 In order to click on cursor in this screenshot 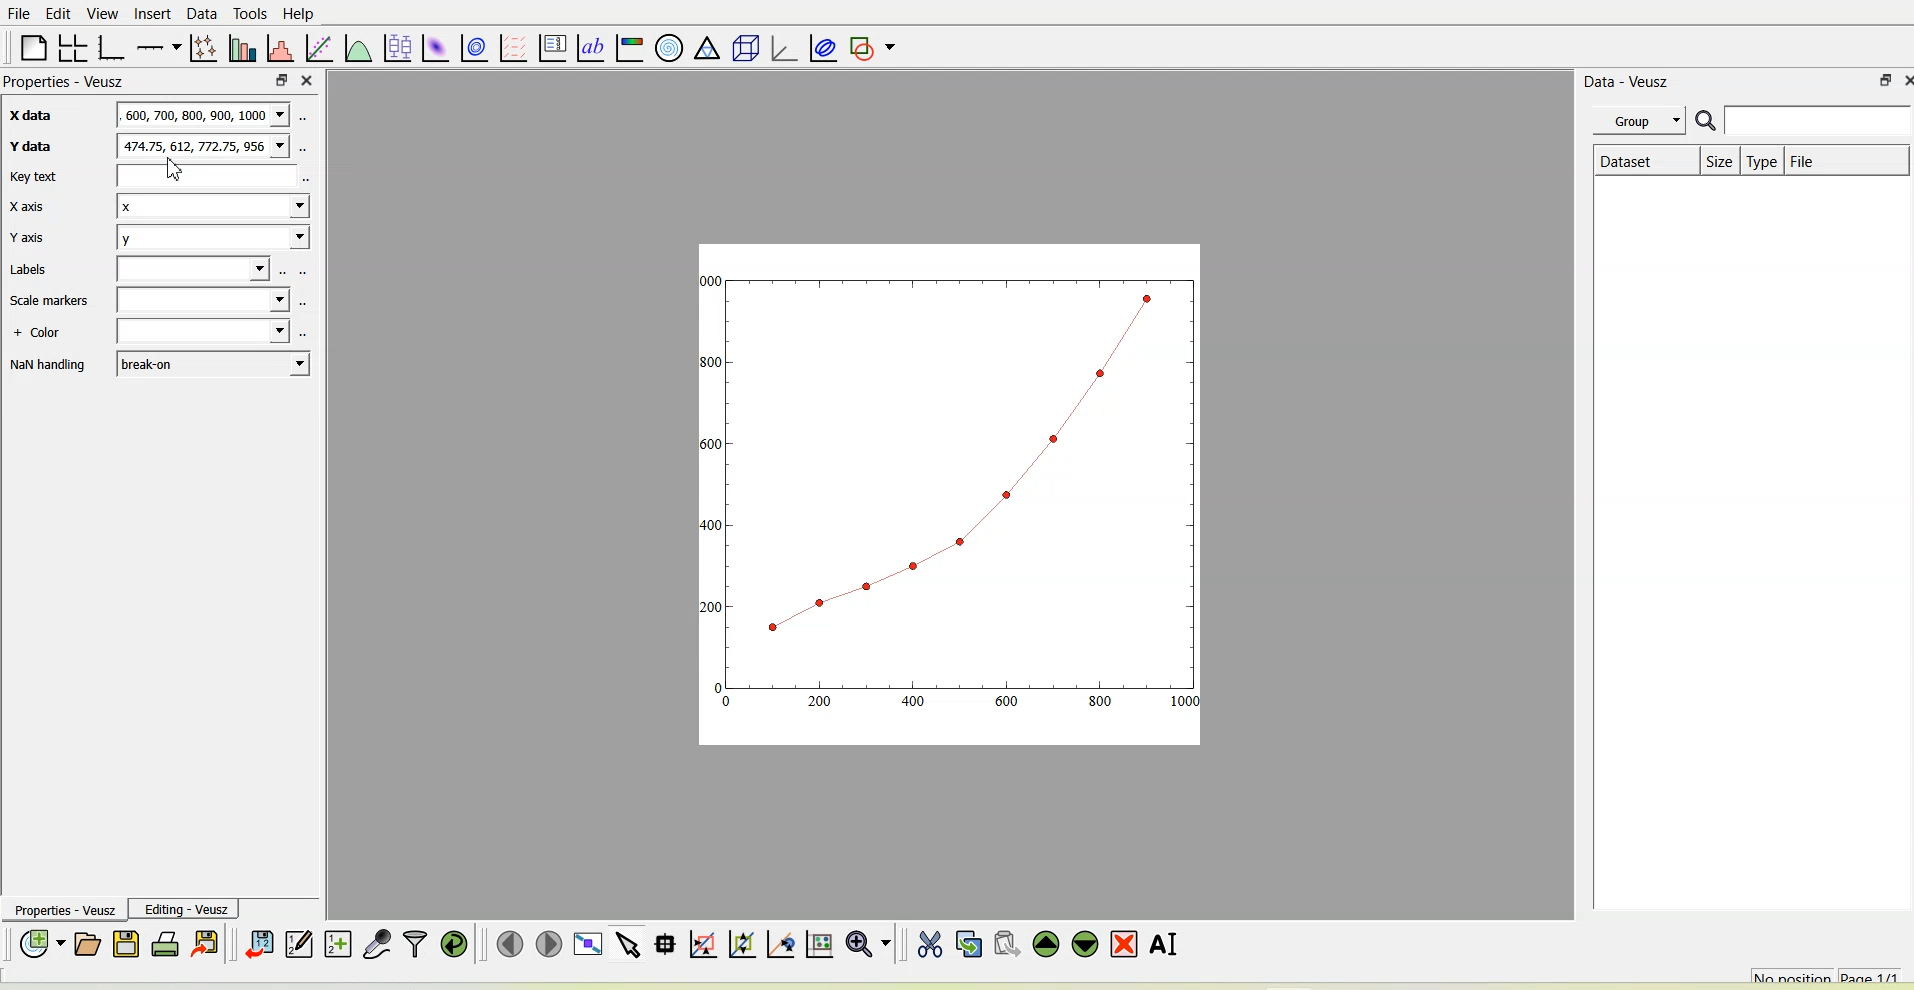, I will do `click(175, 171)`.